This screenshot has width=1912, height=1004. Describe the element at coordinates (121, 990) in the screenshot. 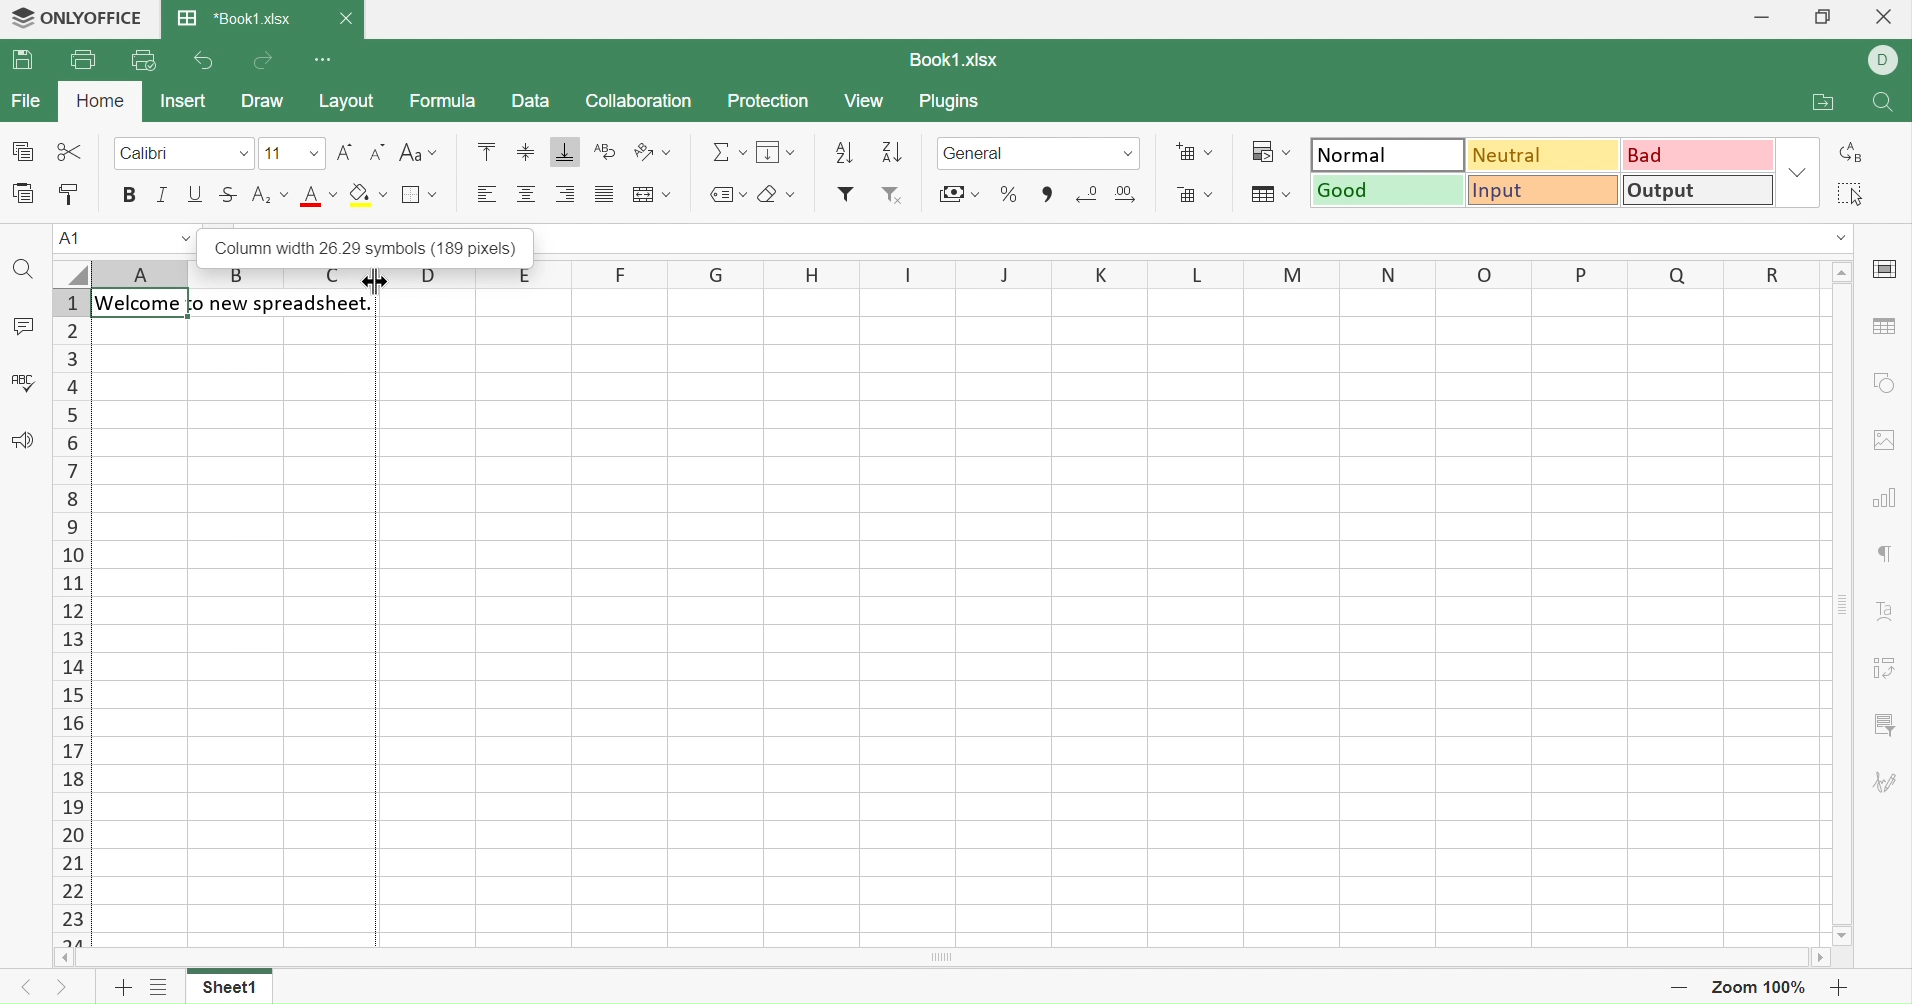

I see `Add sheet` at that location.